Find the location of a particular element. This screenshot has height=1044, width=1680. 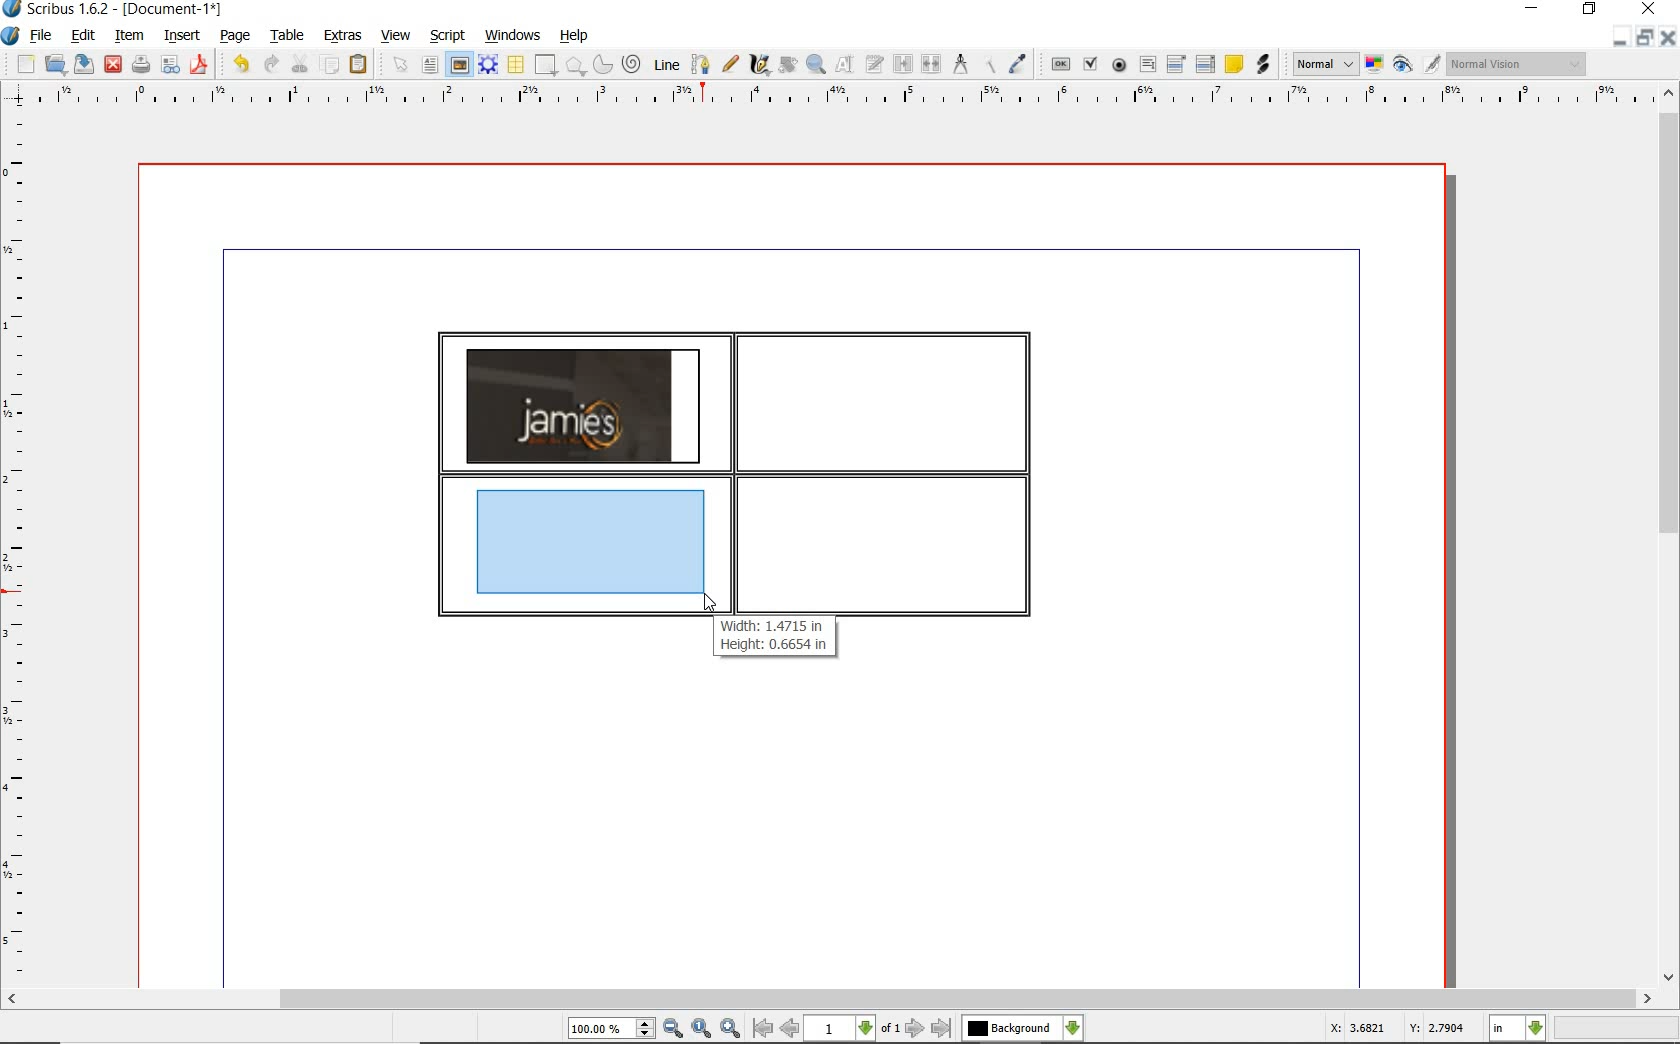

copy item properties is located at coordinates (988, 65).